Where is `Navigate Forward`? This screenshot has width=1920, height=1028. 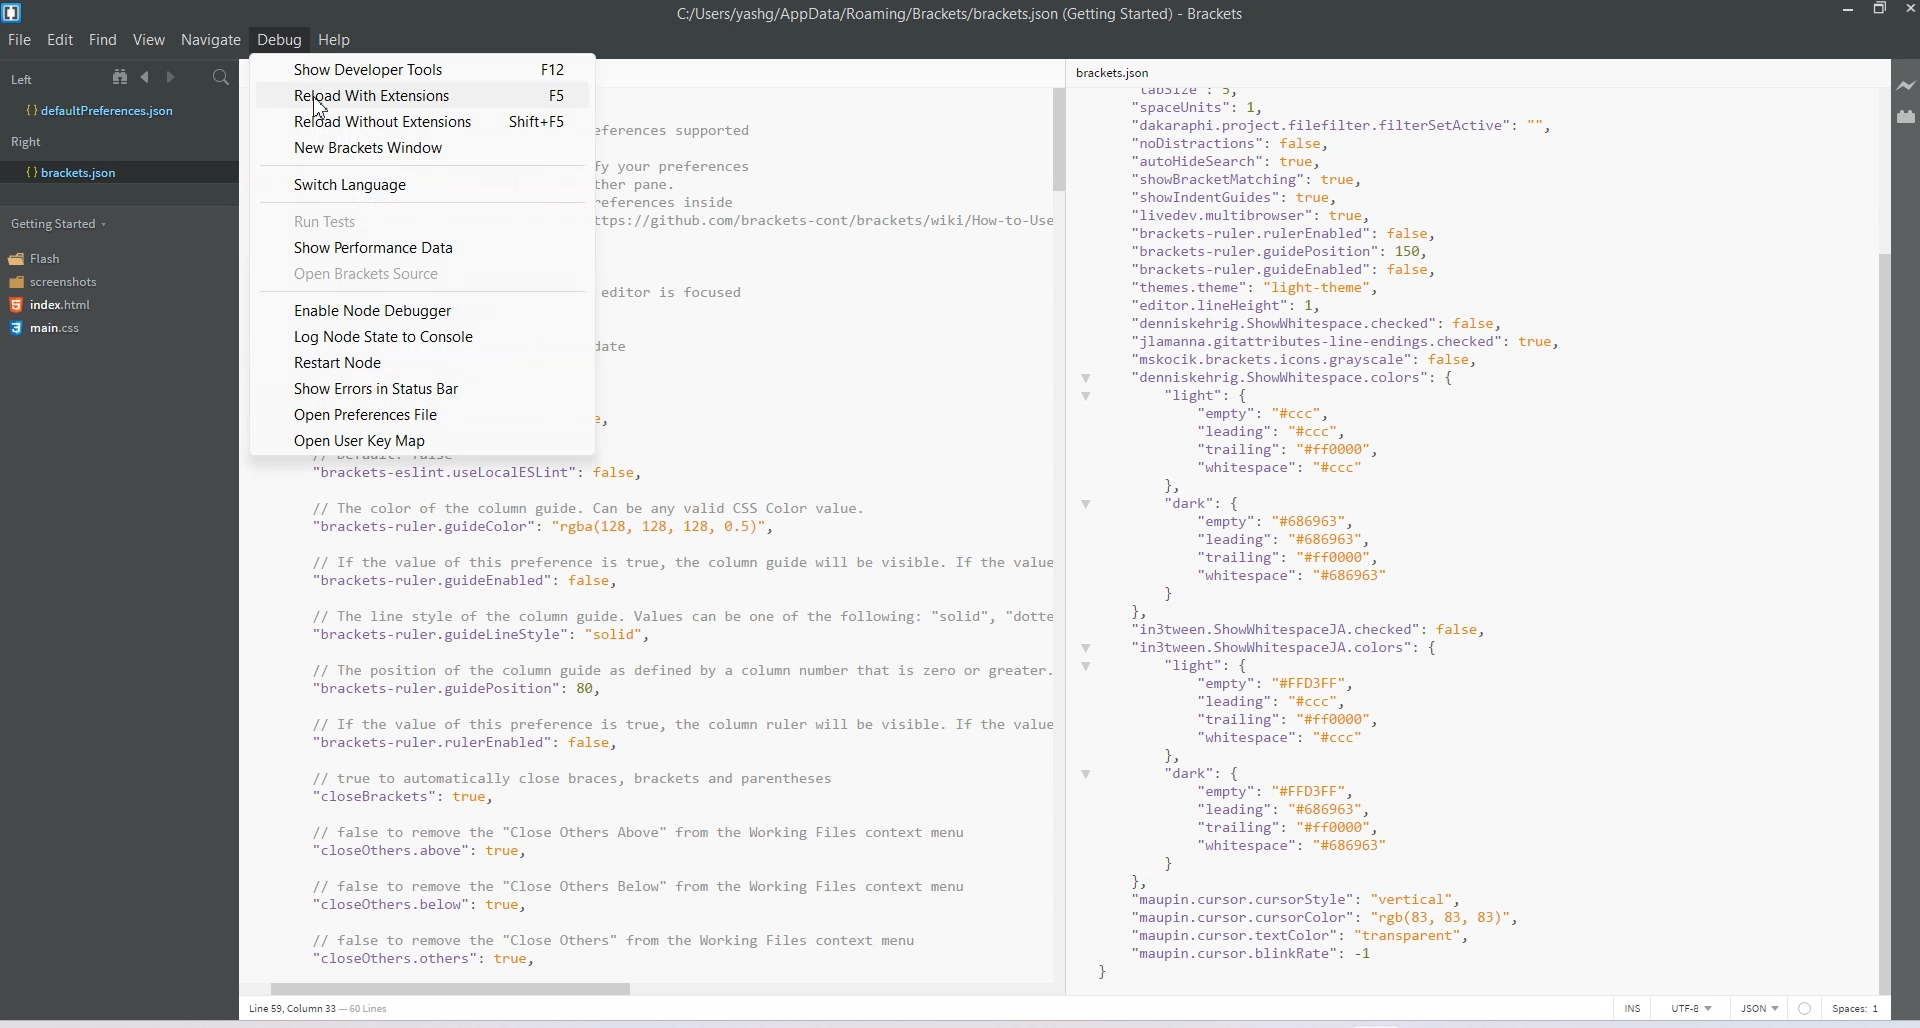 Navigate Forward is located at coordinates (173, 78).